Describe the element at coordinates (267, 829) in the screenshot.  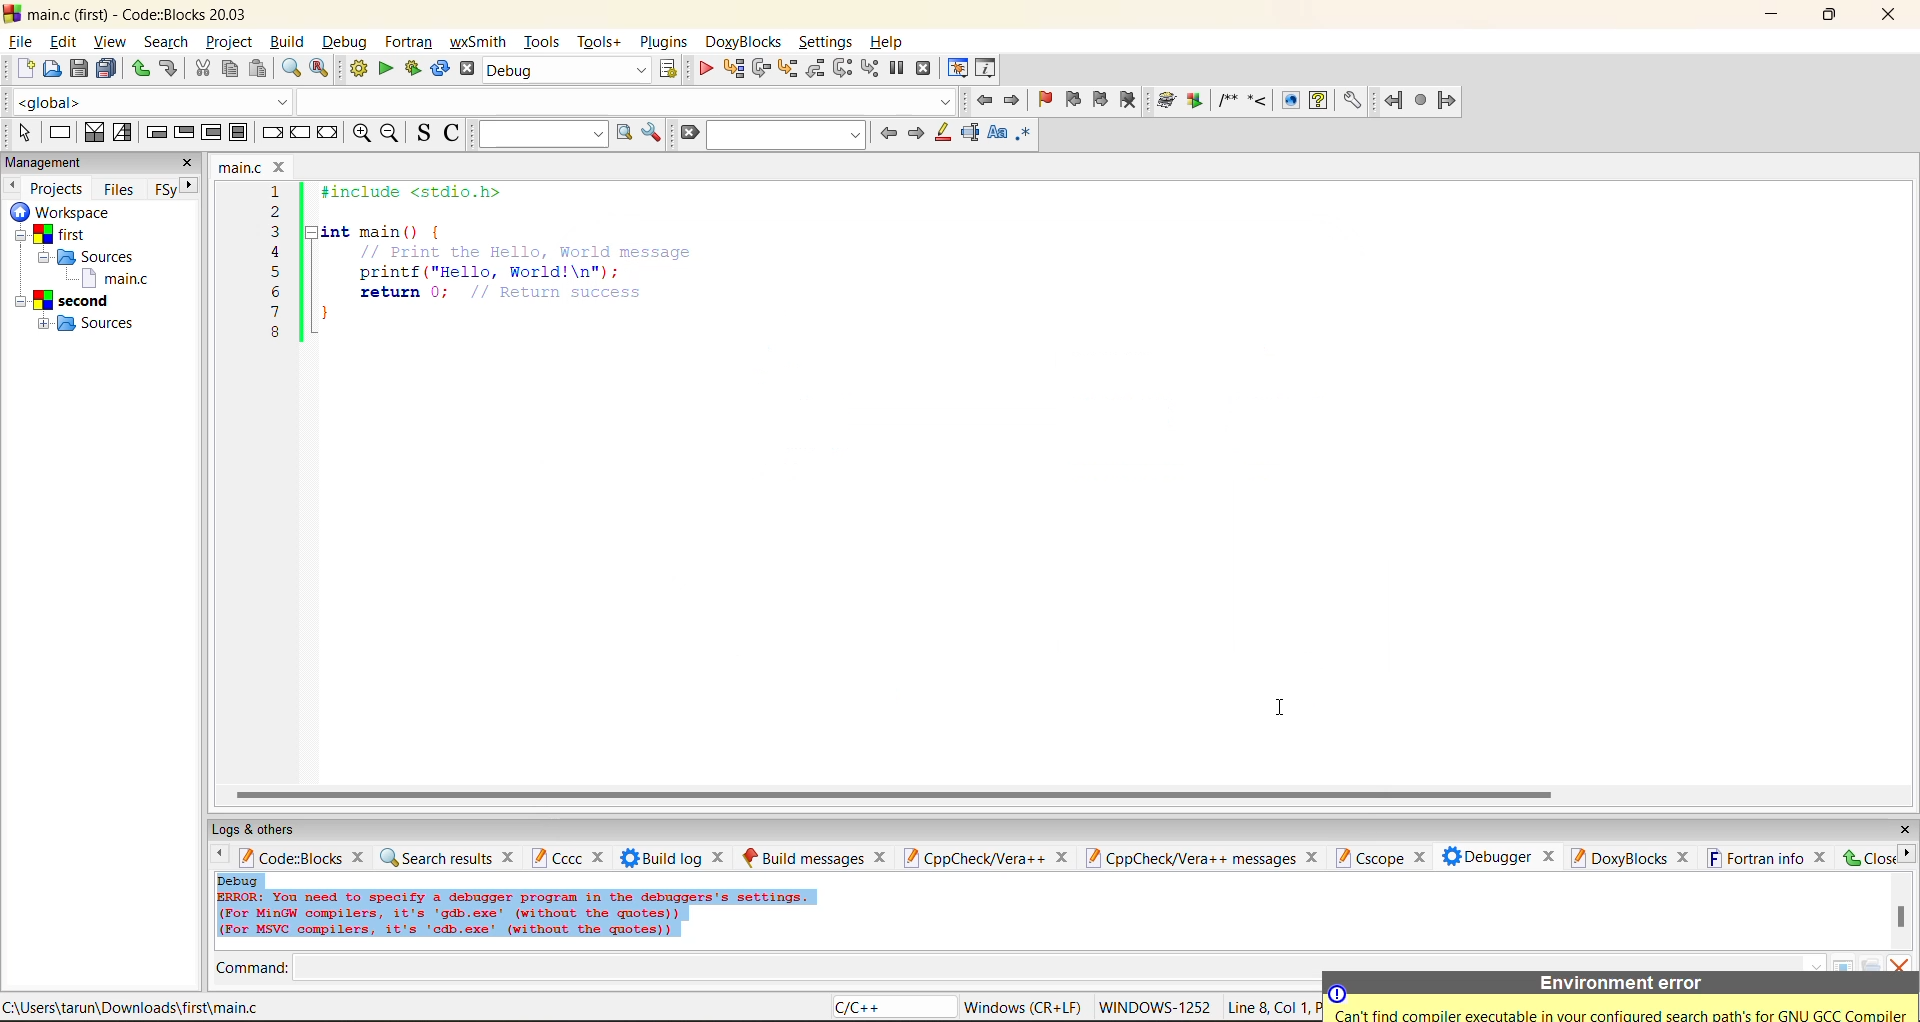
I see `logs and others` at that location.